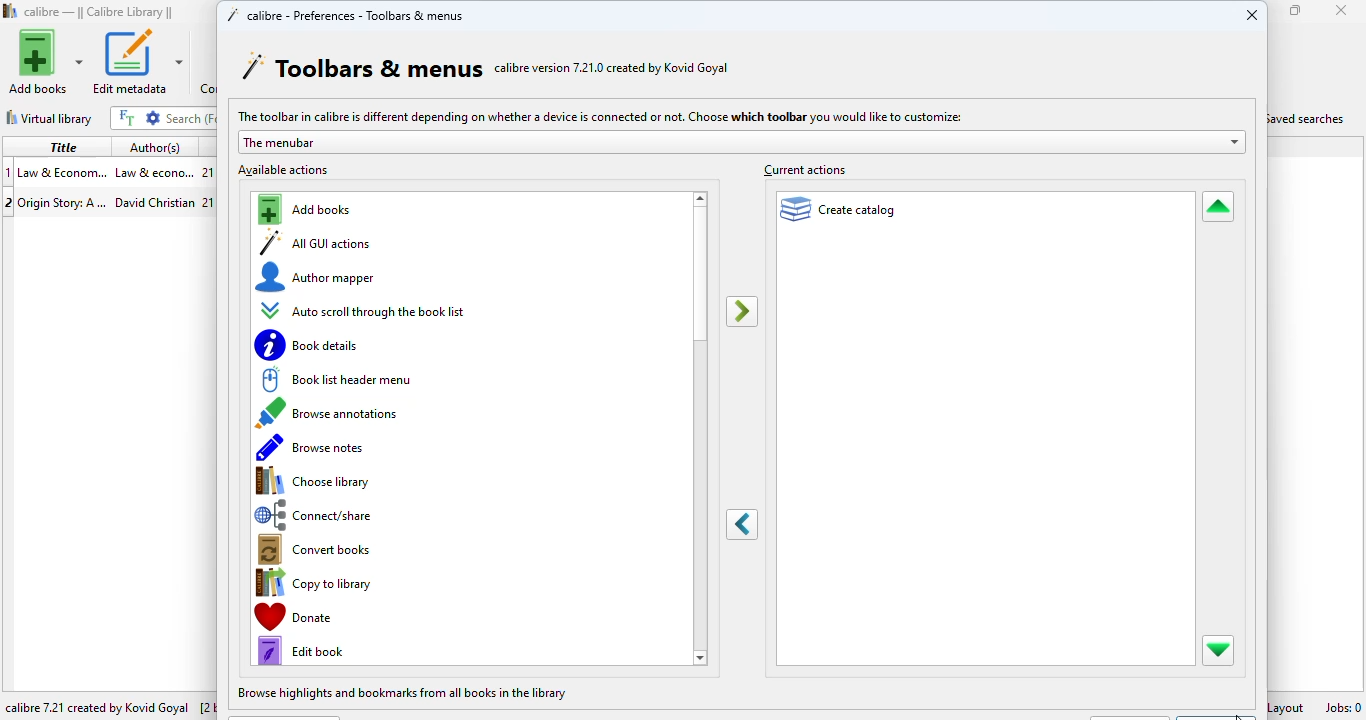 Image resolution: width=1366 pixels, height=720 pixels. What do you see at coordinates (364, 311) in the screenshot?
I see `auto scroll through the book list` at bounding box center [364, 311].